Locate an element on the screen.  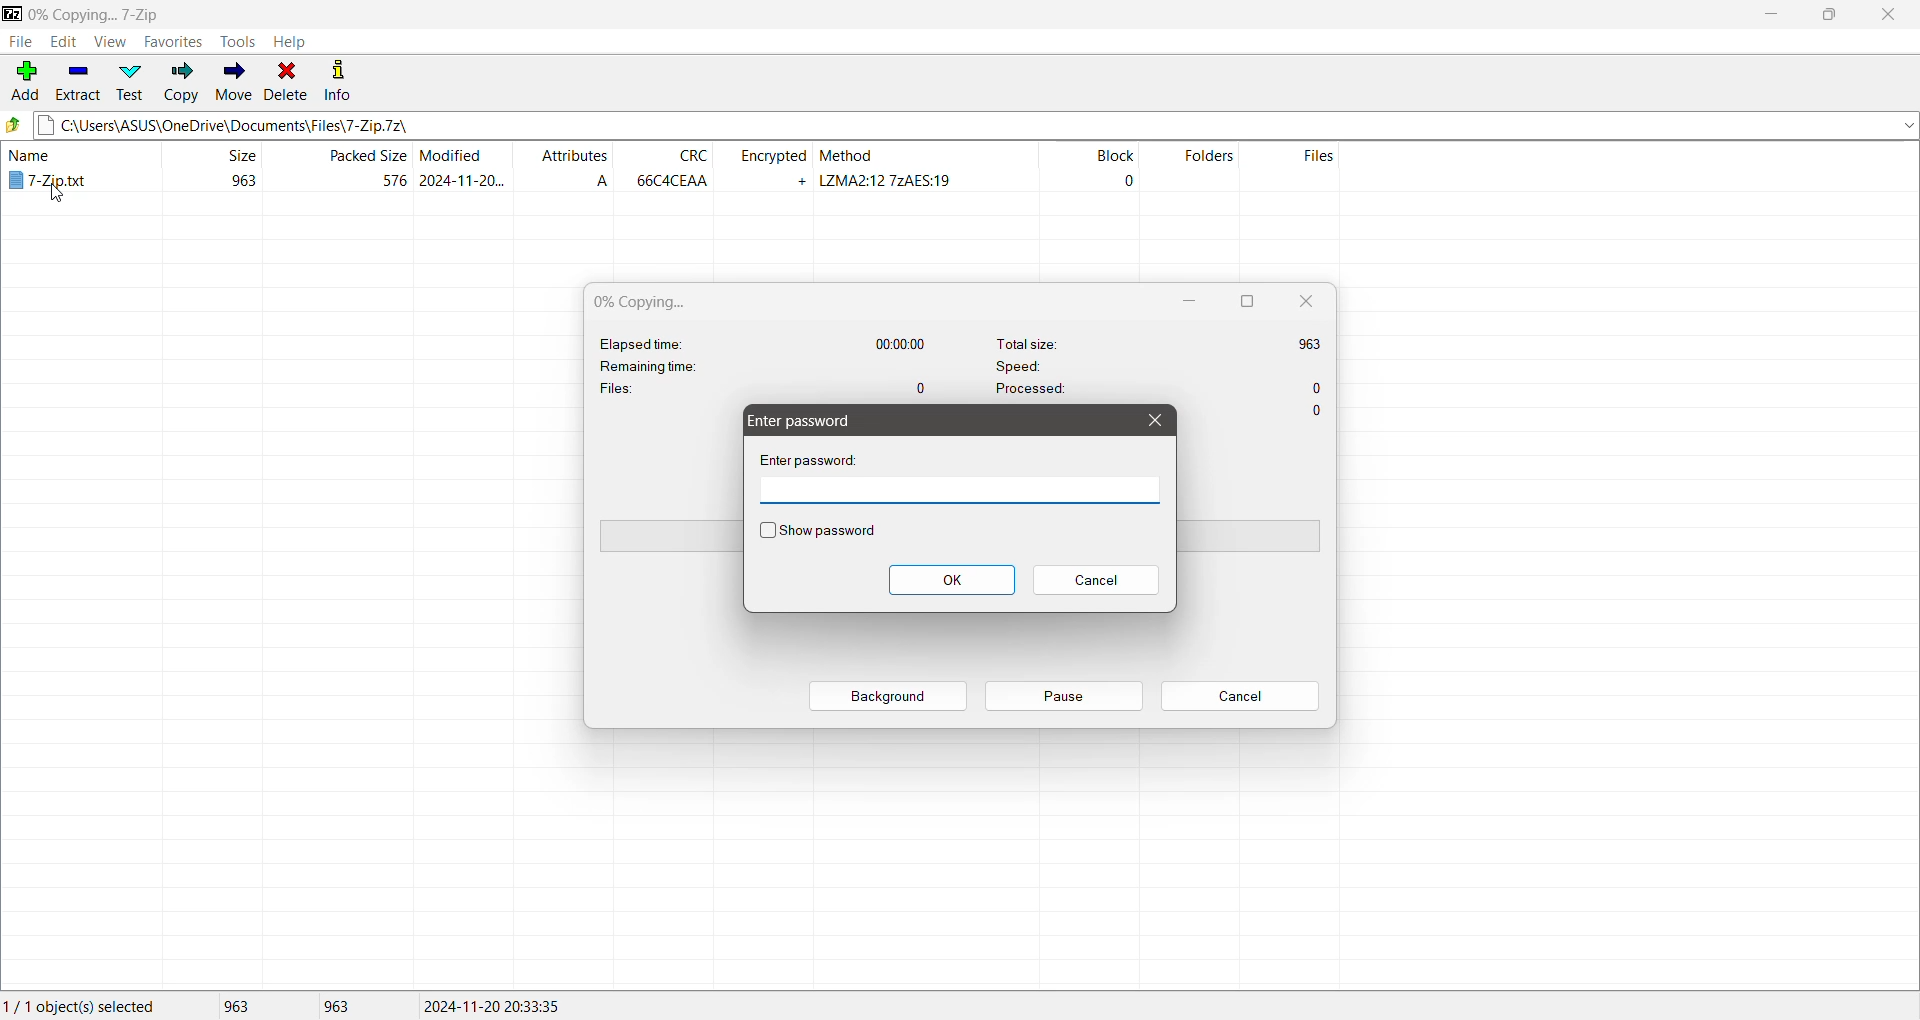
 is located at coordinates (1320, 412).